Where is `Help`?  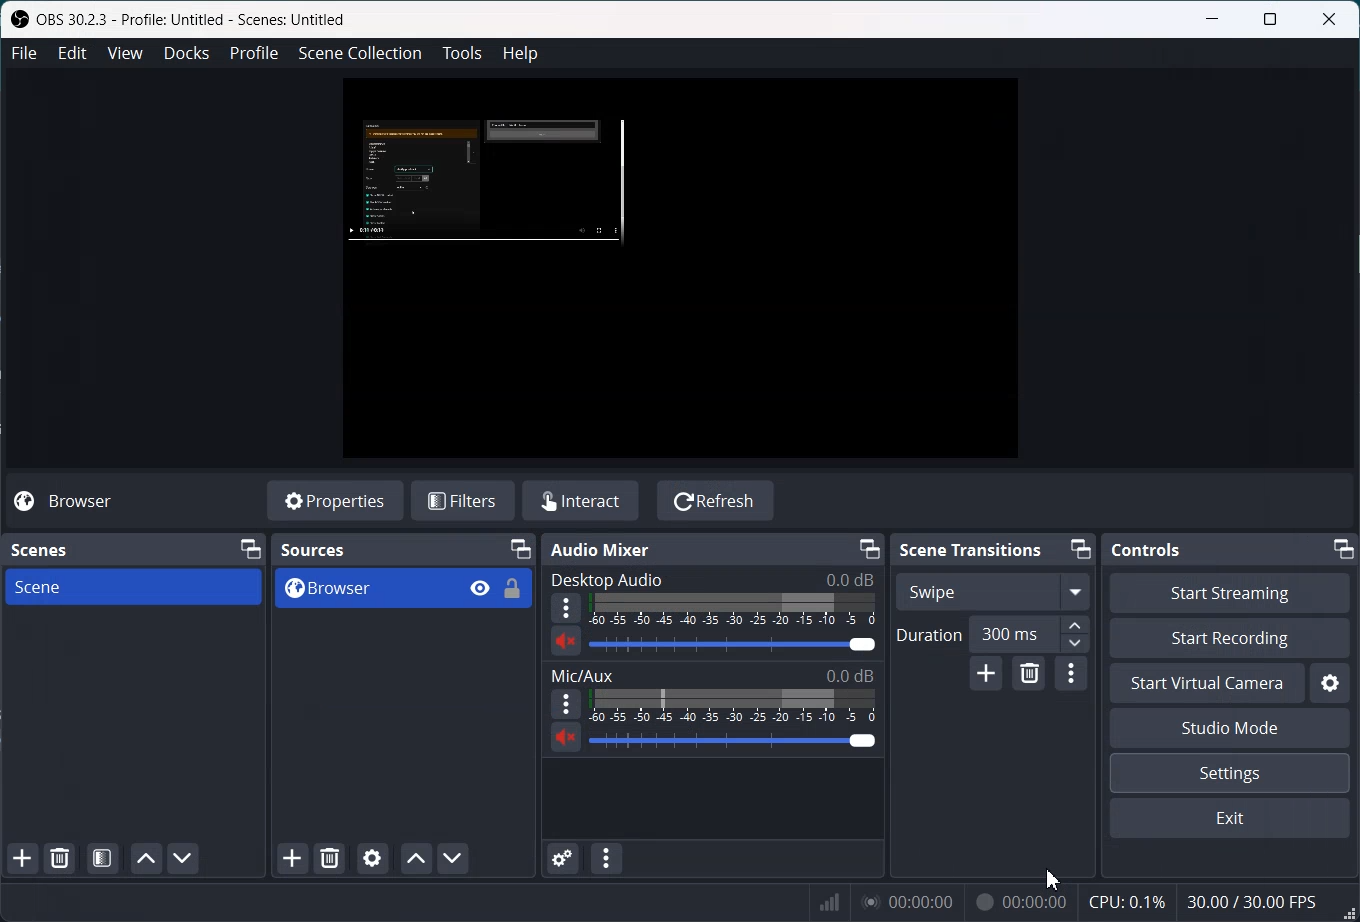
Help is located at coordinates (521, 53).